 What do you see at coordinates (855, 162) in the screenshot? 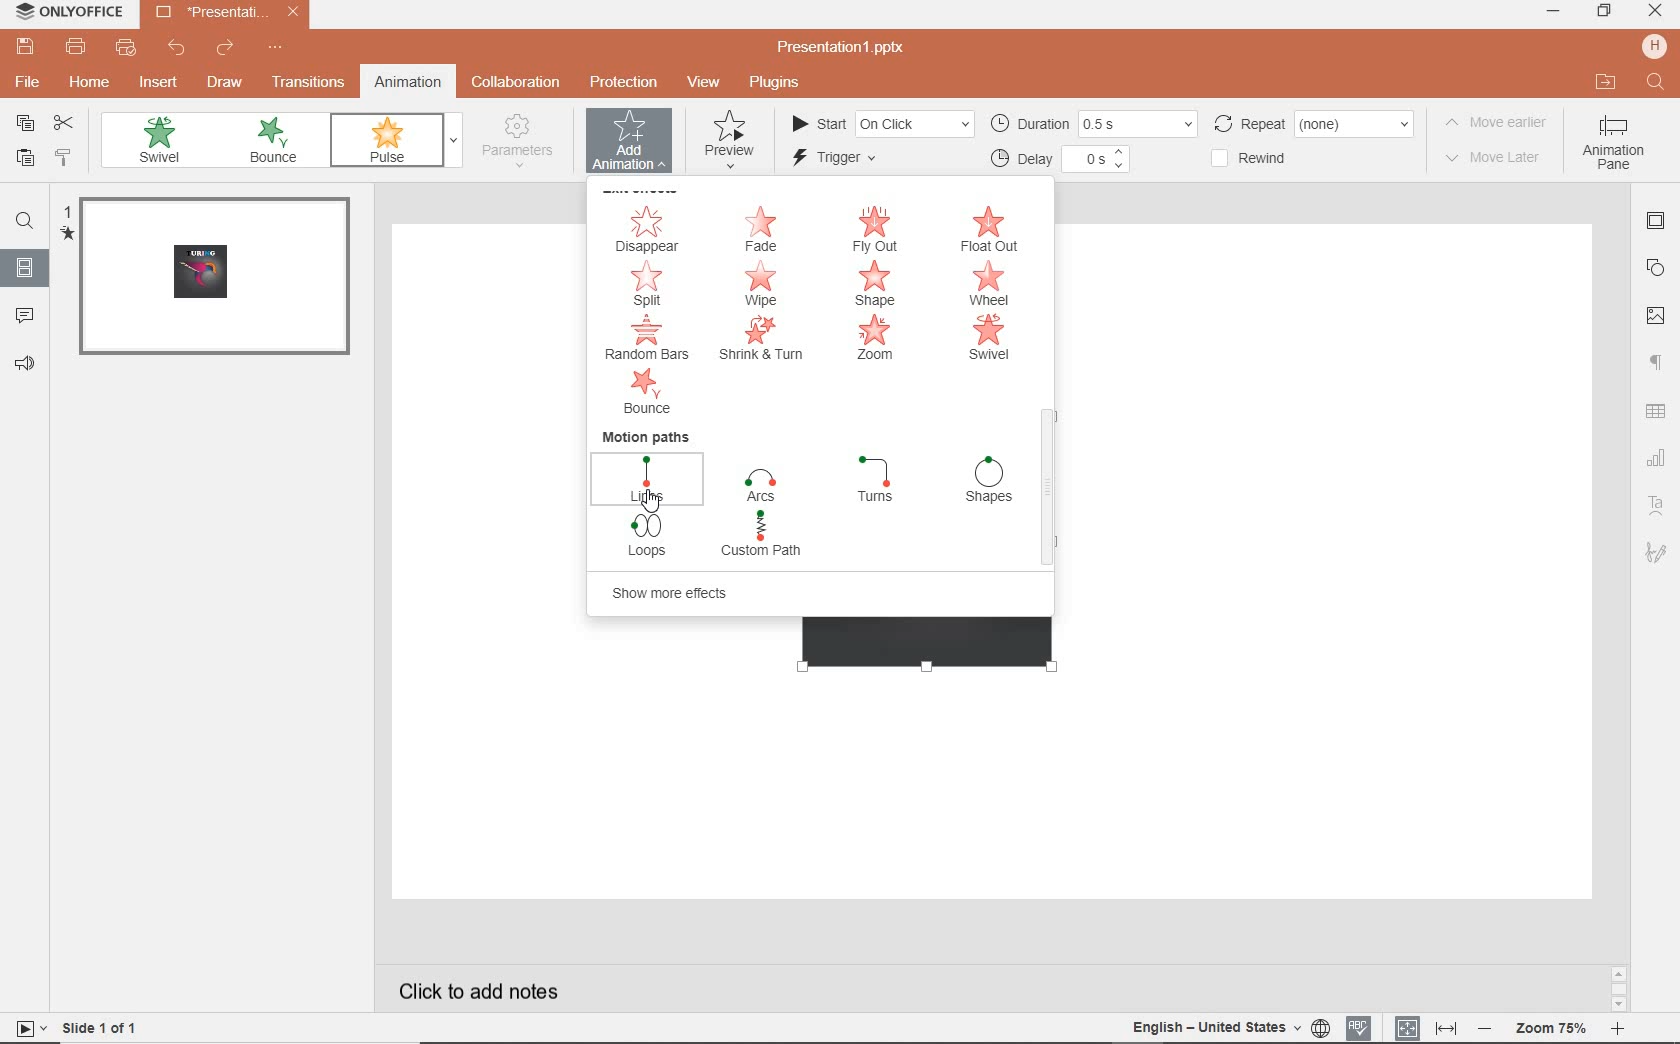
I see `trigger` at bounding box center [855, 162].